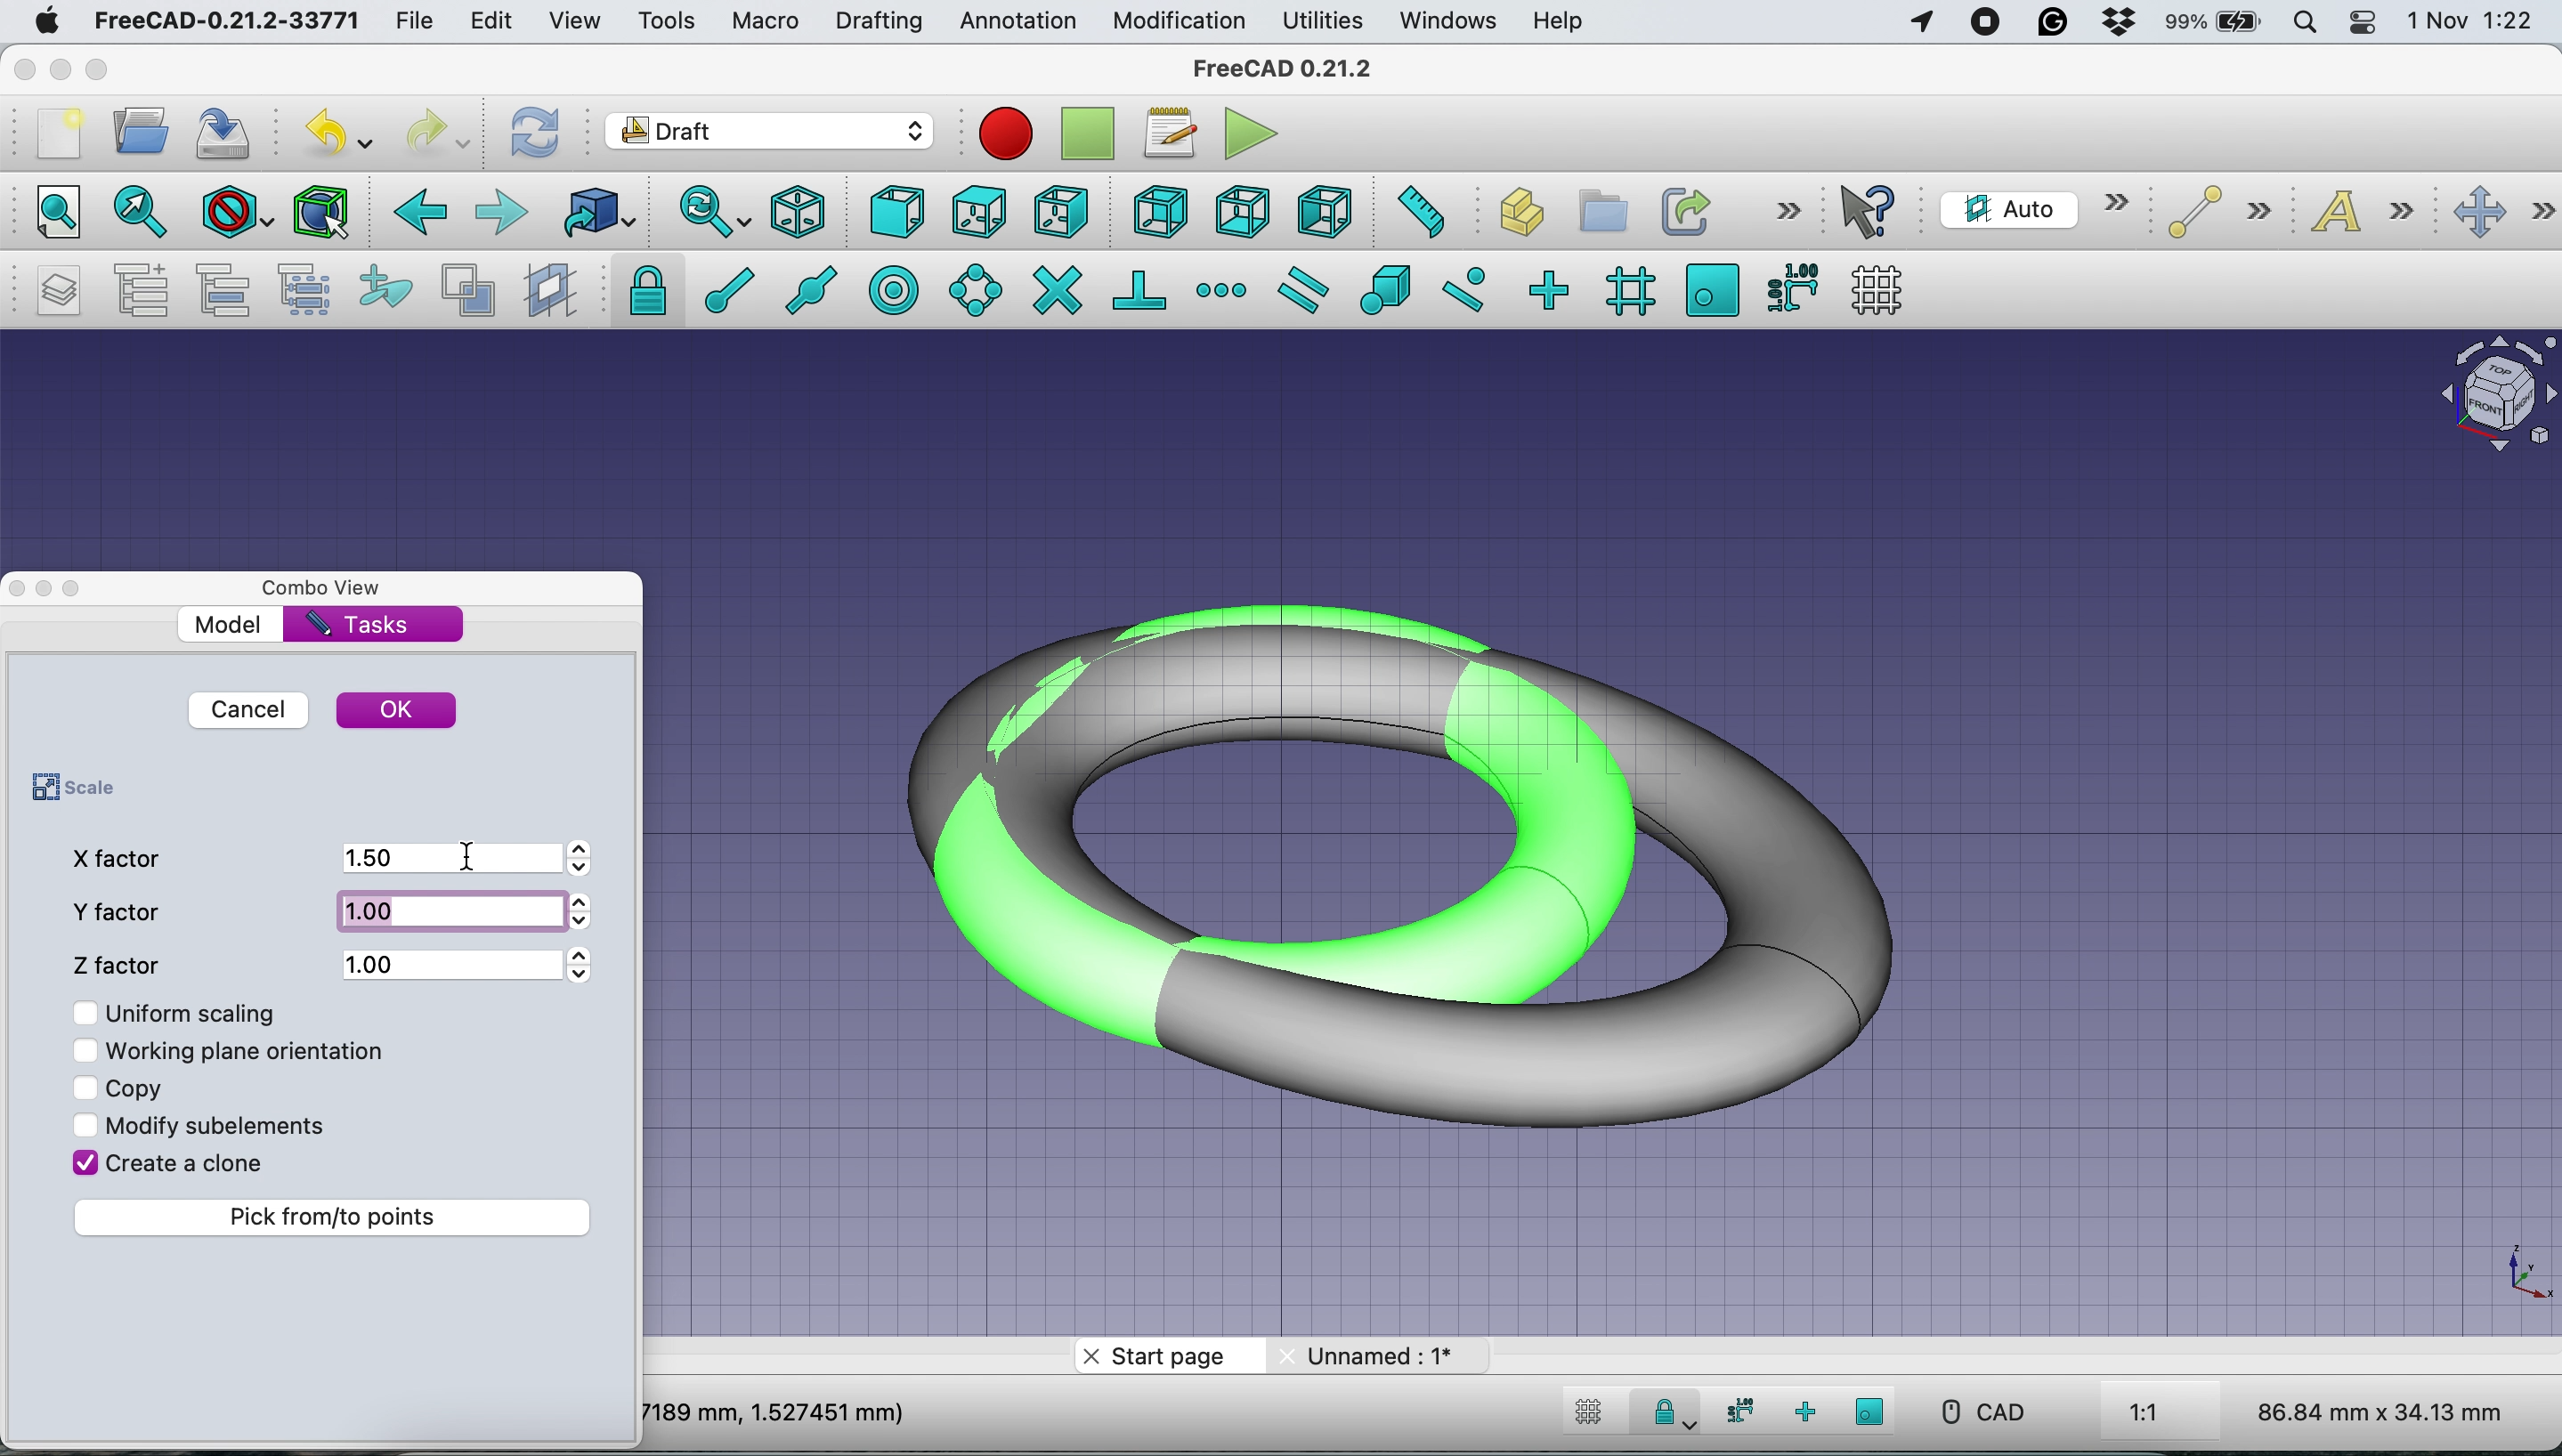  Describe the element at coordinates (1418, 214) in the screenshot. I see `measure distance` at that location.